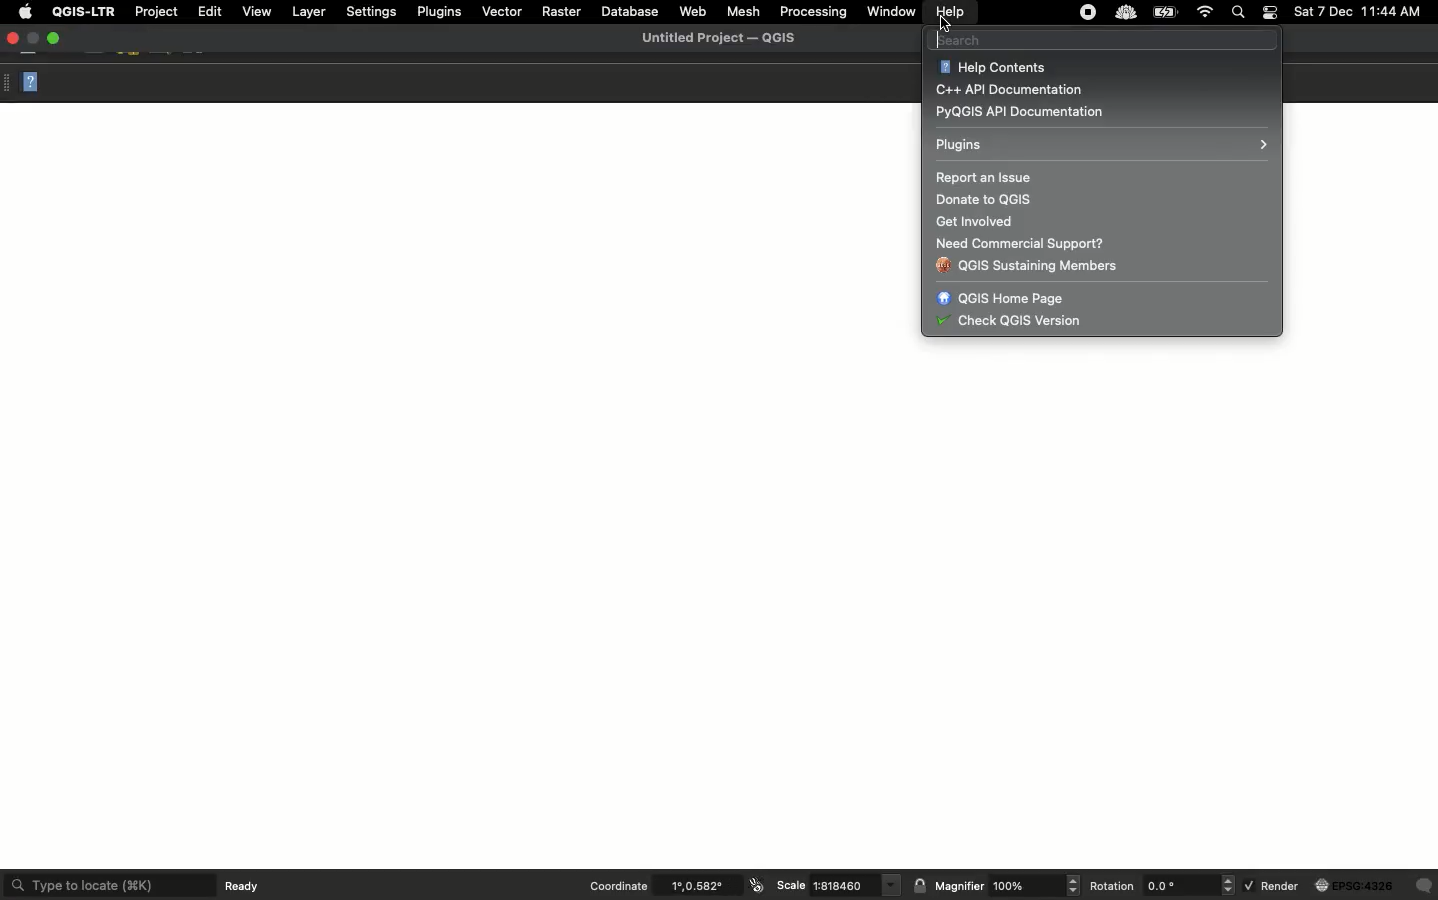  What do you see at coordinates (83, 12) in the screenshot?
I see `QGIS` at bounding box center [83, 12].